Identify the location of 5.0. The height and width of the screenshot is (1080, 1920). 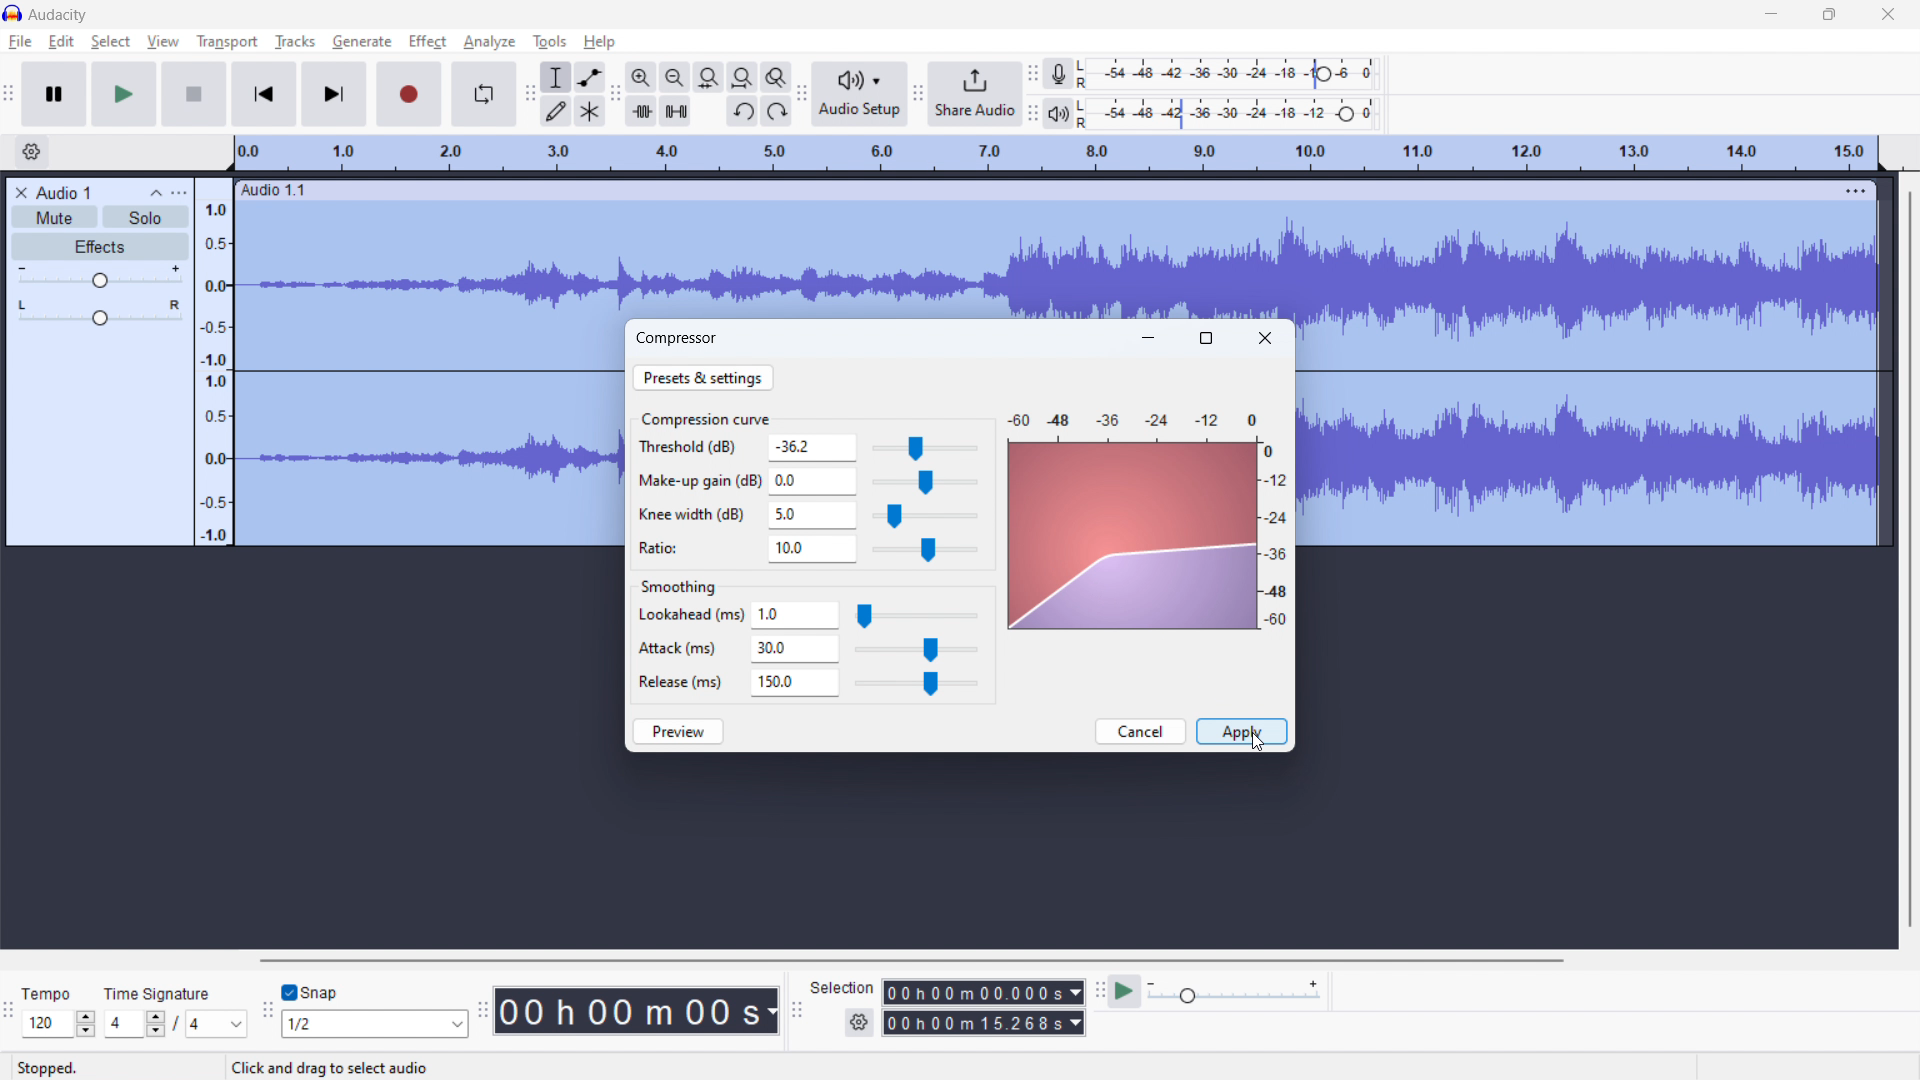
(812, 515).